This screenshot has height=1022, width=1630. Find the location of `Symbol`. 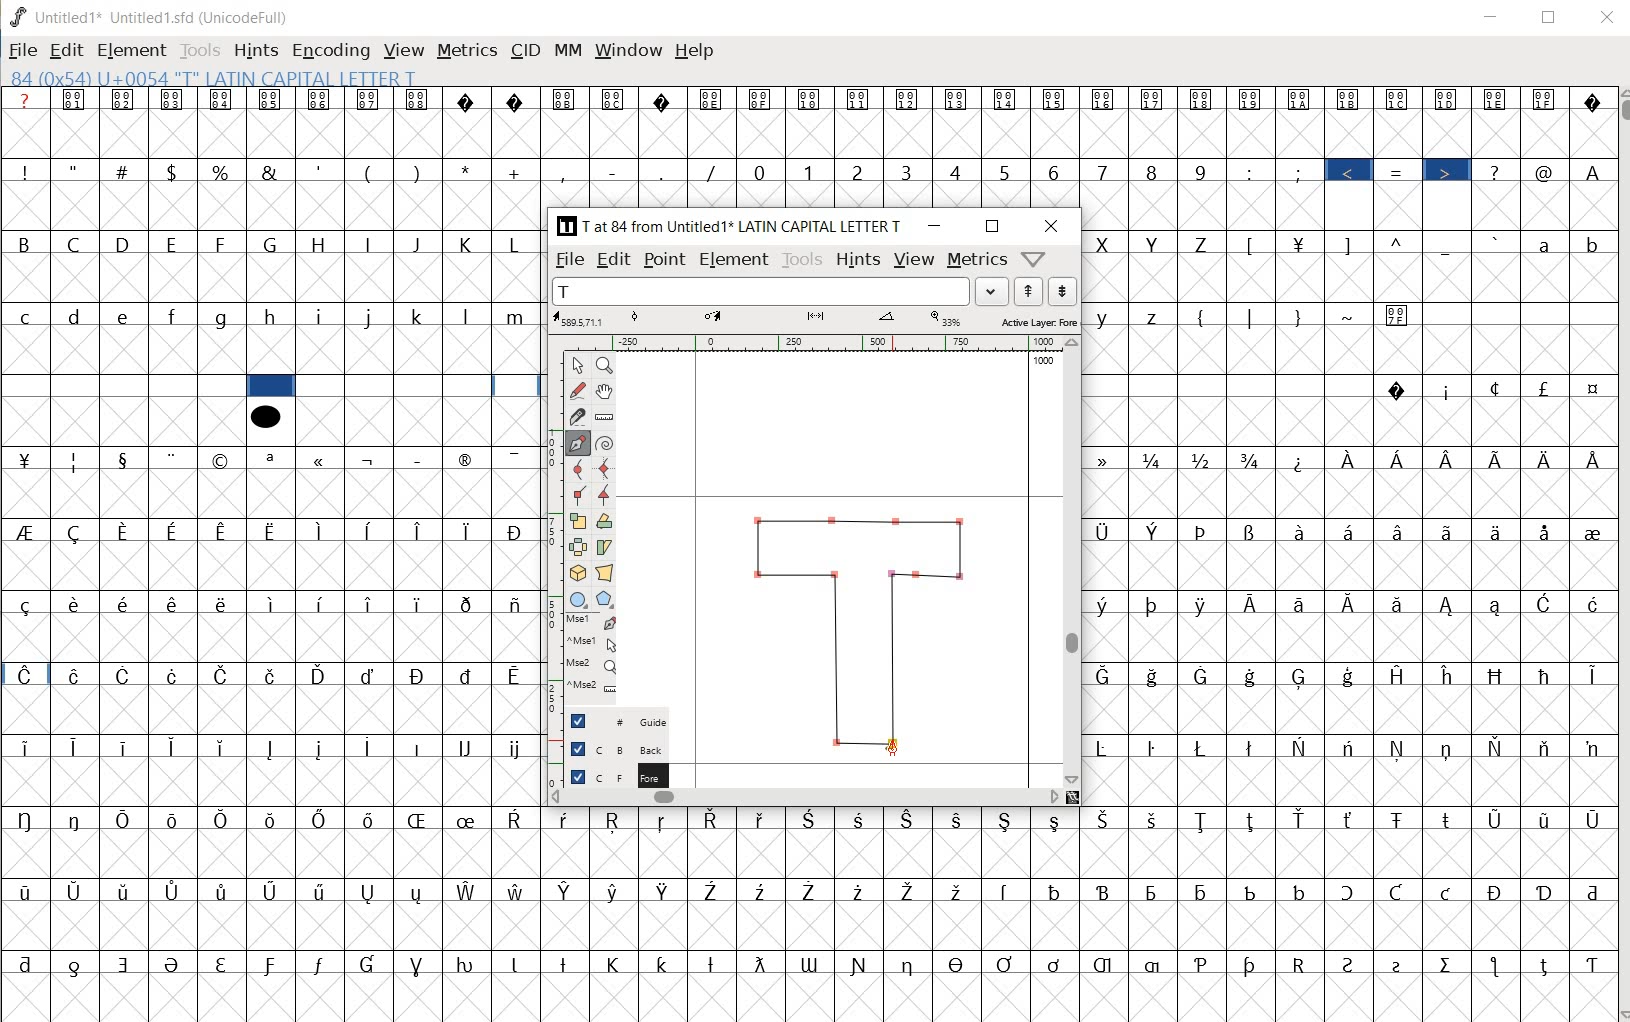

Symbol is located at coordinates (175, 602).